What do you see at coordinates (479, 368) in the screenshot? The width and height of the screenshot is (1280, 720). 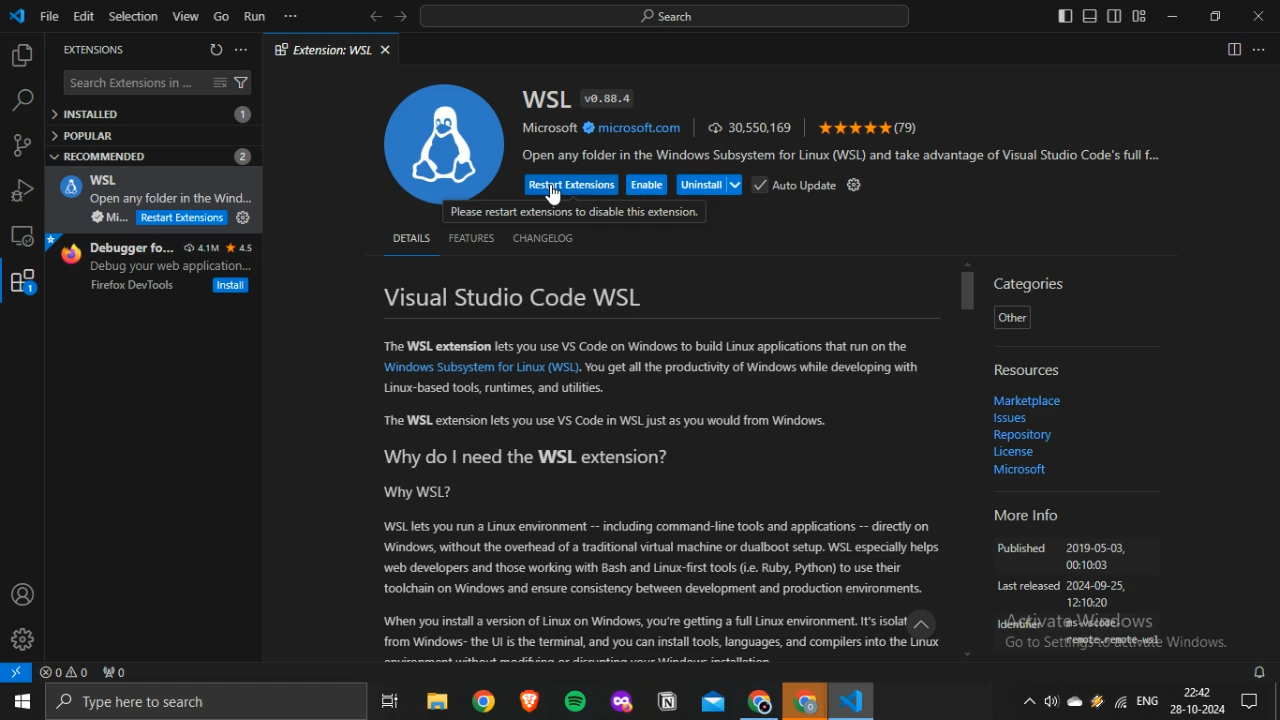 I see `‘Windows Subsystem for Linux (WSL)` at bounding box center [479, 368].